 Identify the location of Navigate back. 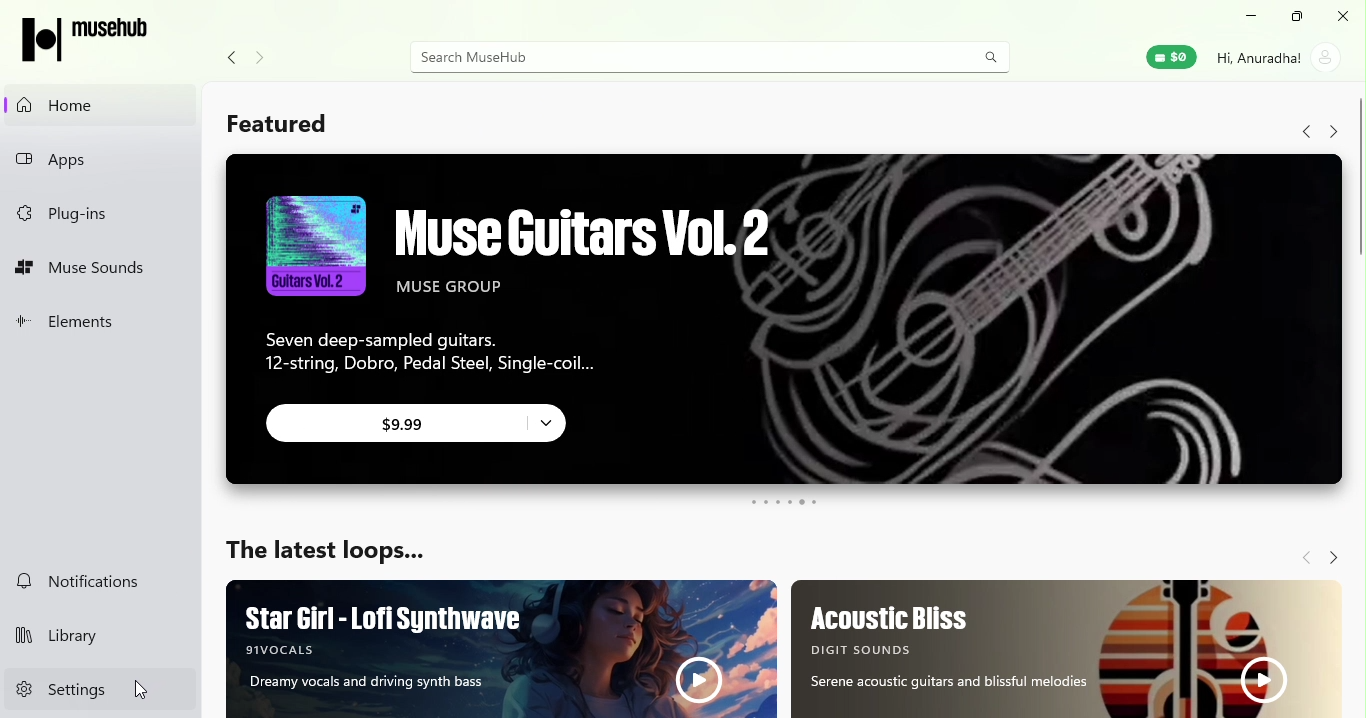
(1307, 559).